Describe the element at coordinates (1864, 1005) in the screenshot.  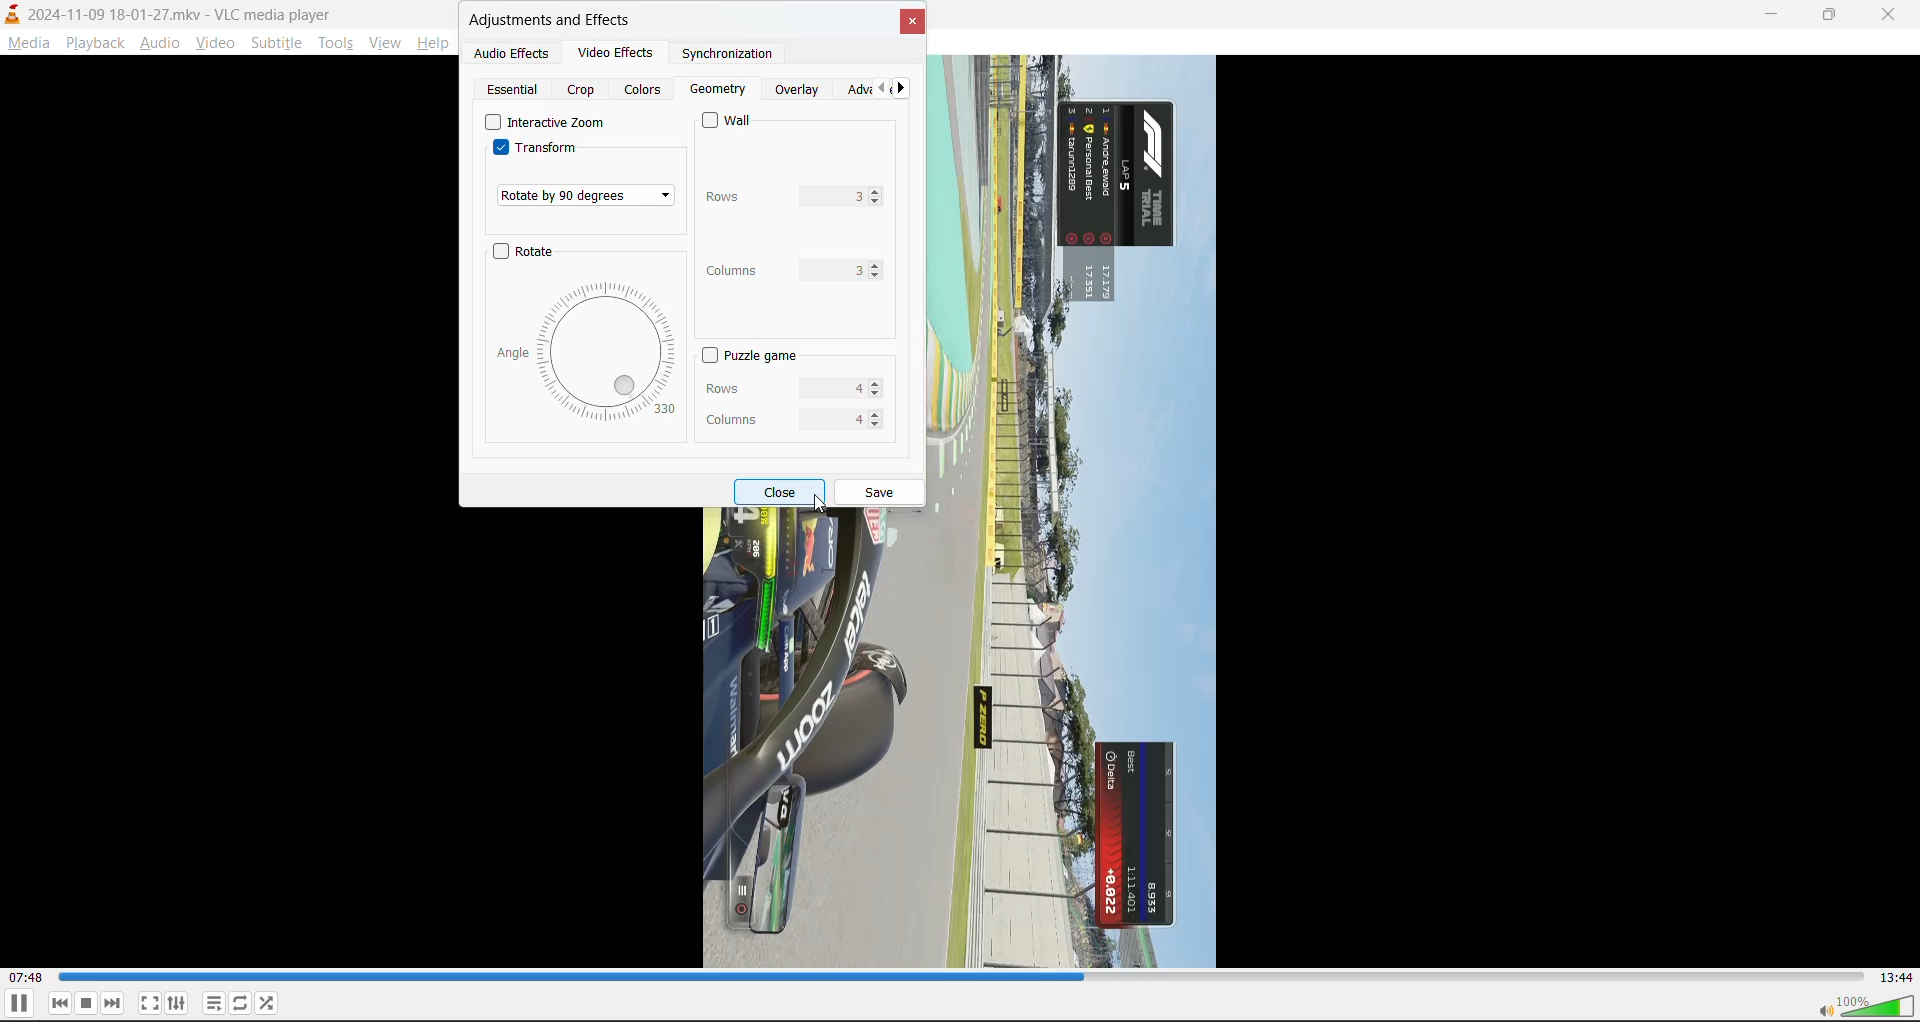
I see `volume` at that location.